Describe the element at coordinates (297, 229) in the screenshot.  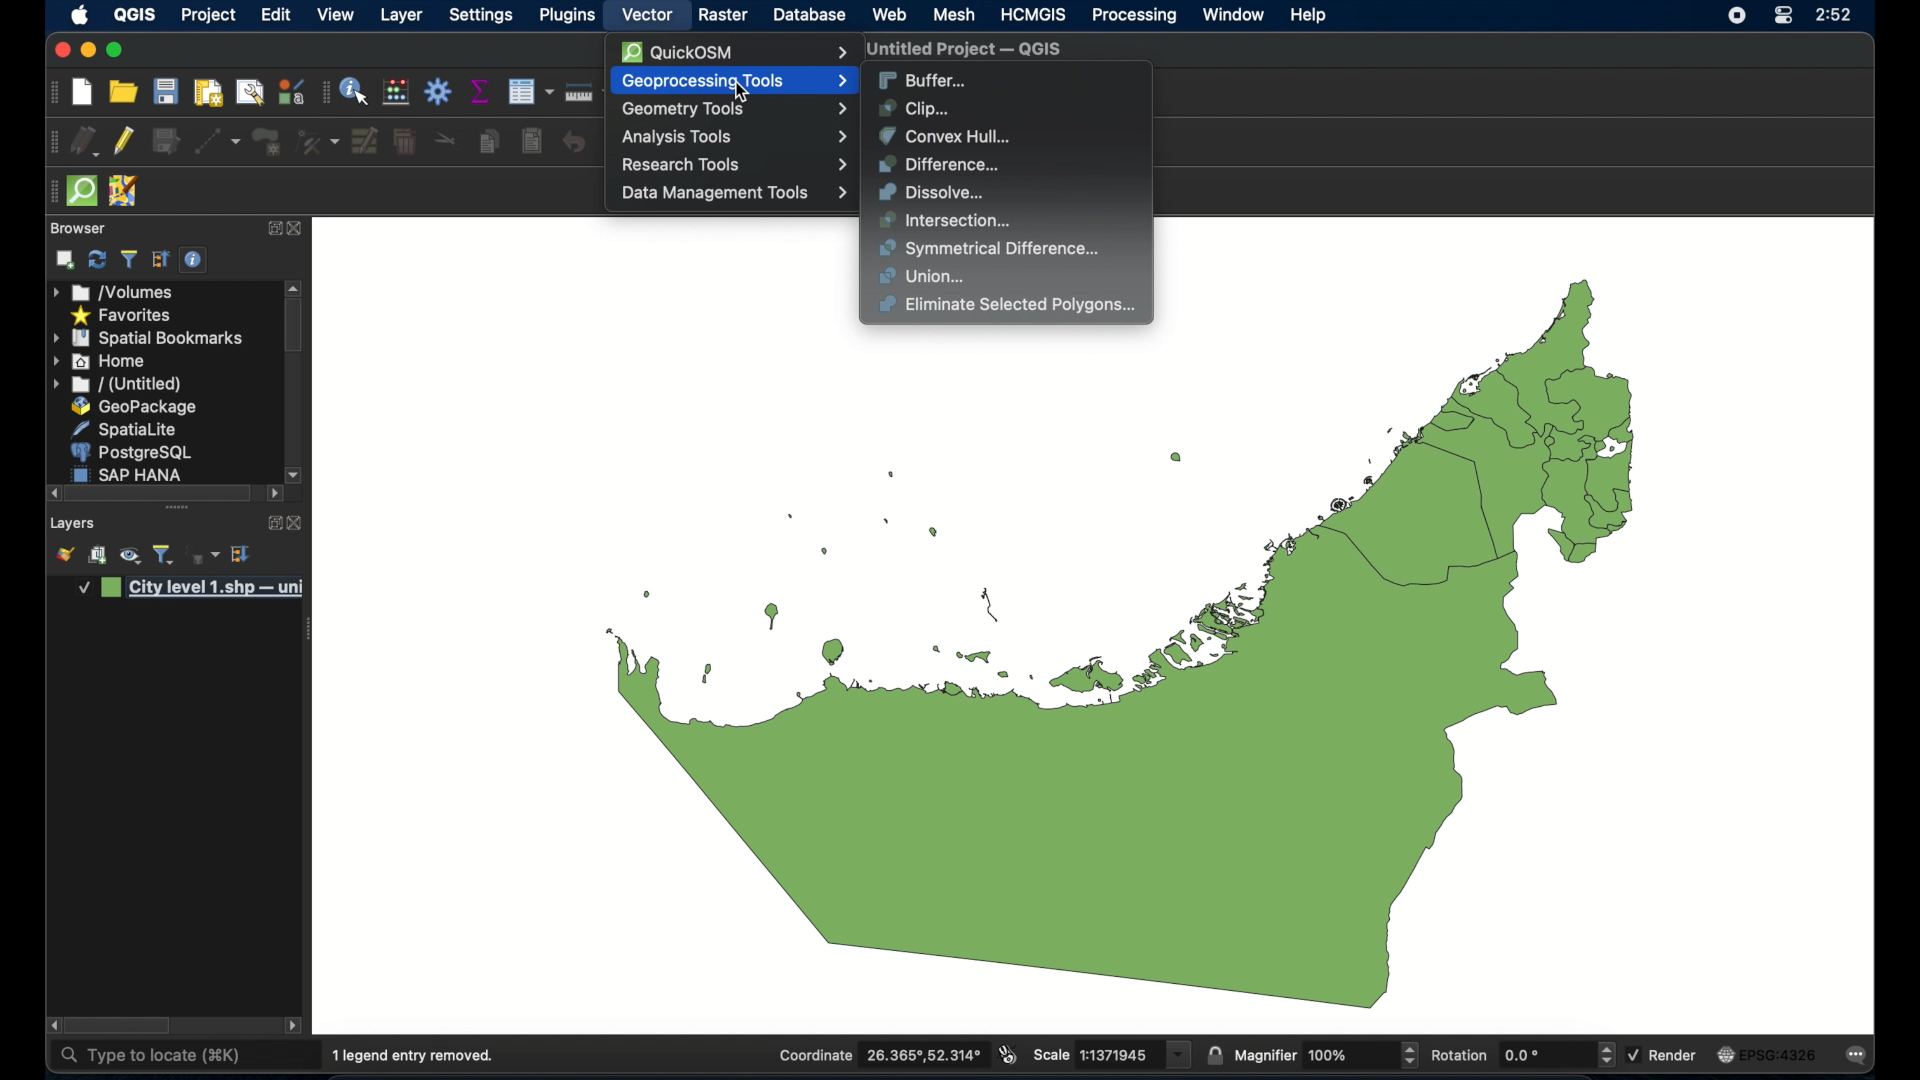
I see `close` at that location.